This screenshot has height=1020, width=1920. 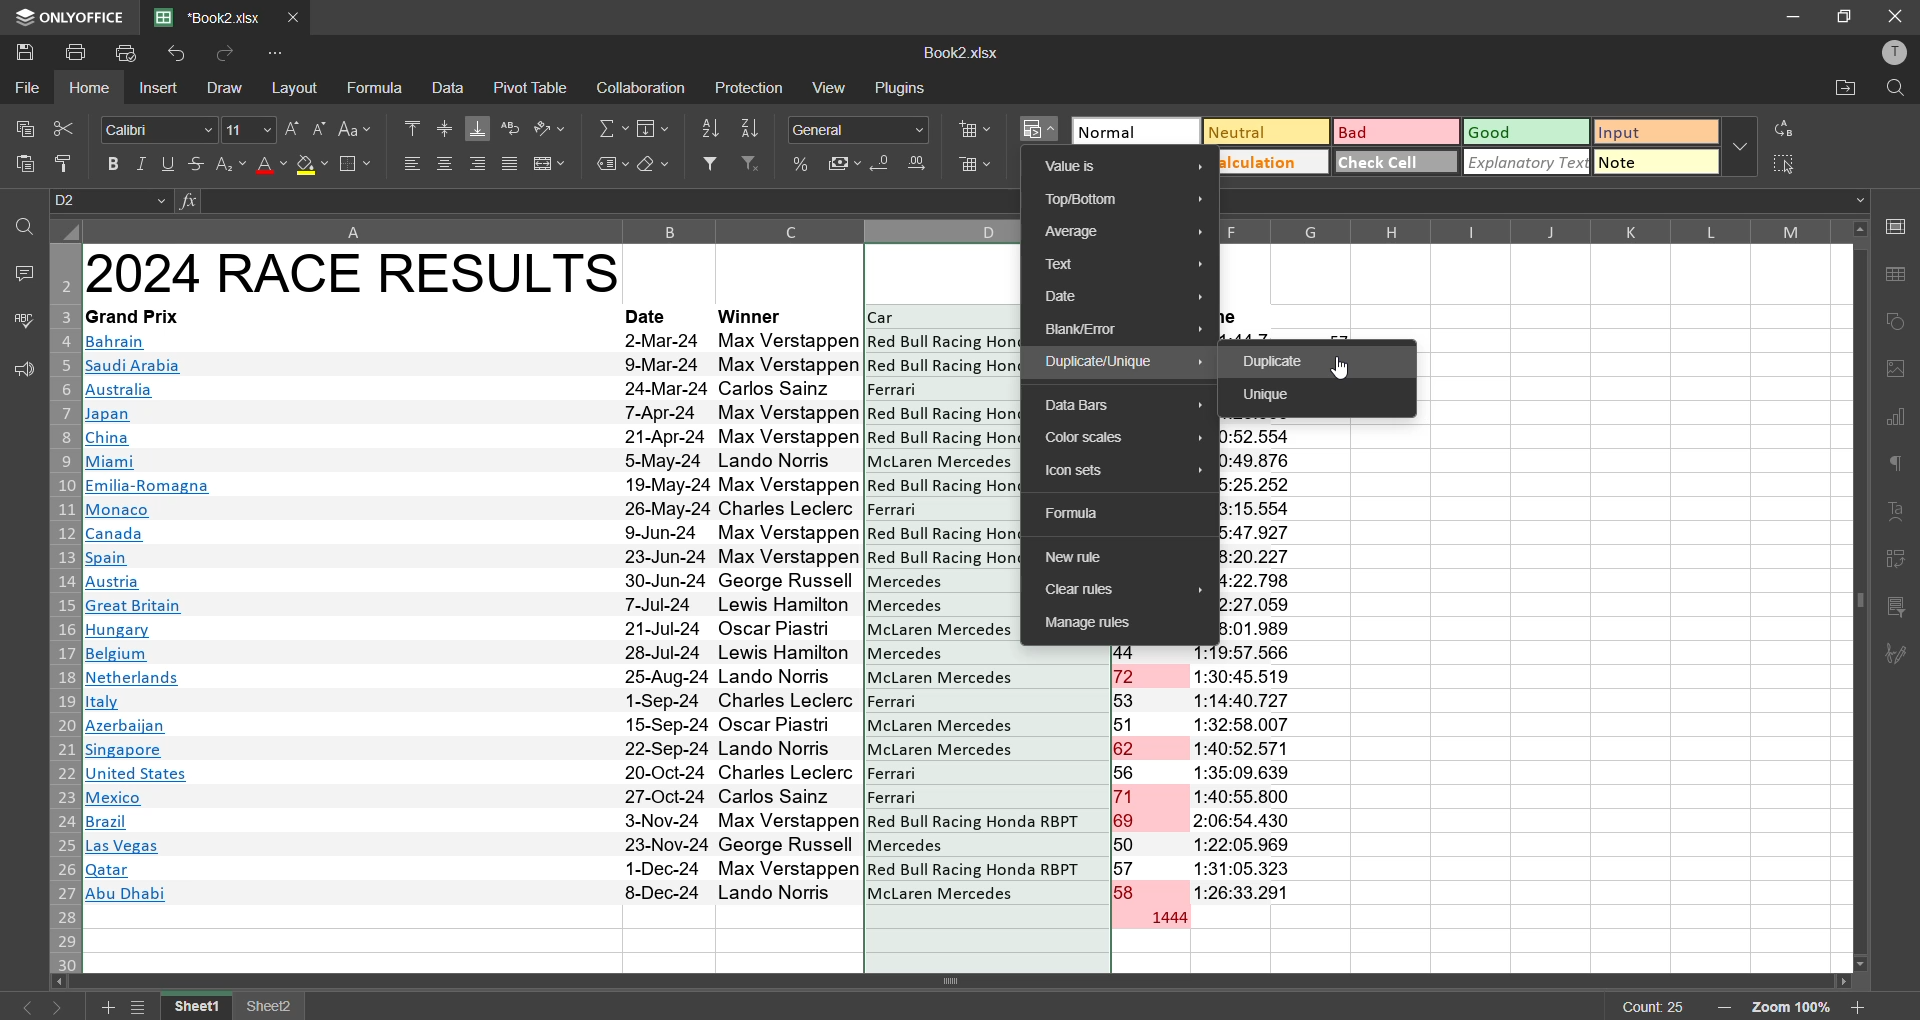 I want to click on more options, so click(x=1739, y=145).